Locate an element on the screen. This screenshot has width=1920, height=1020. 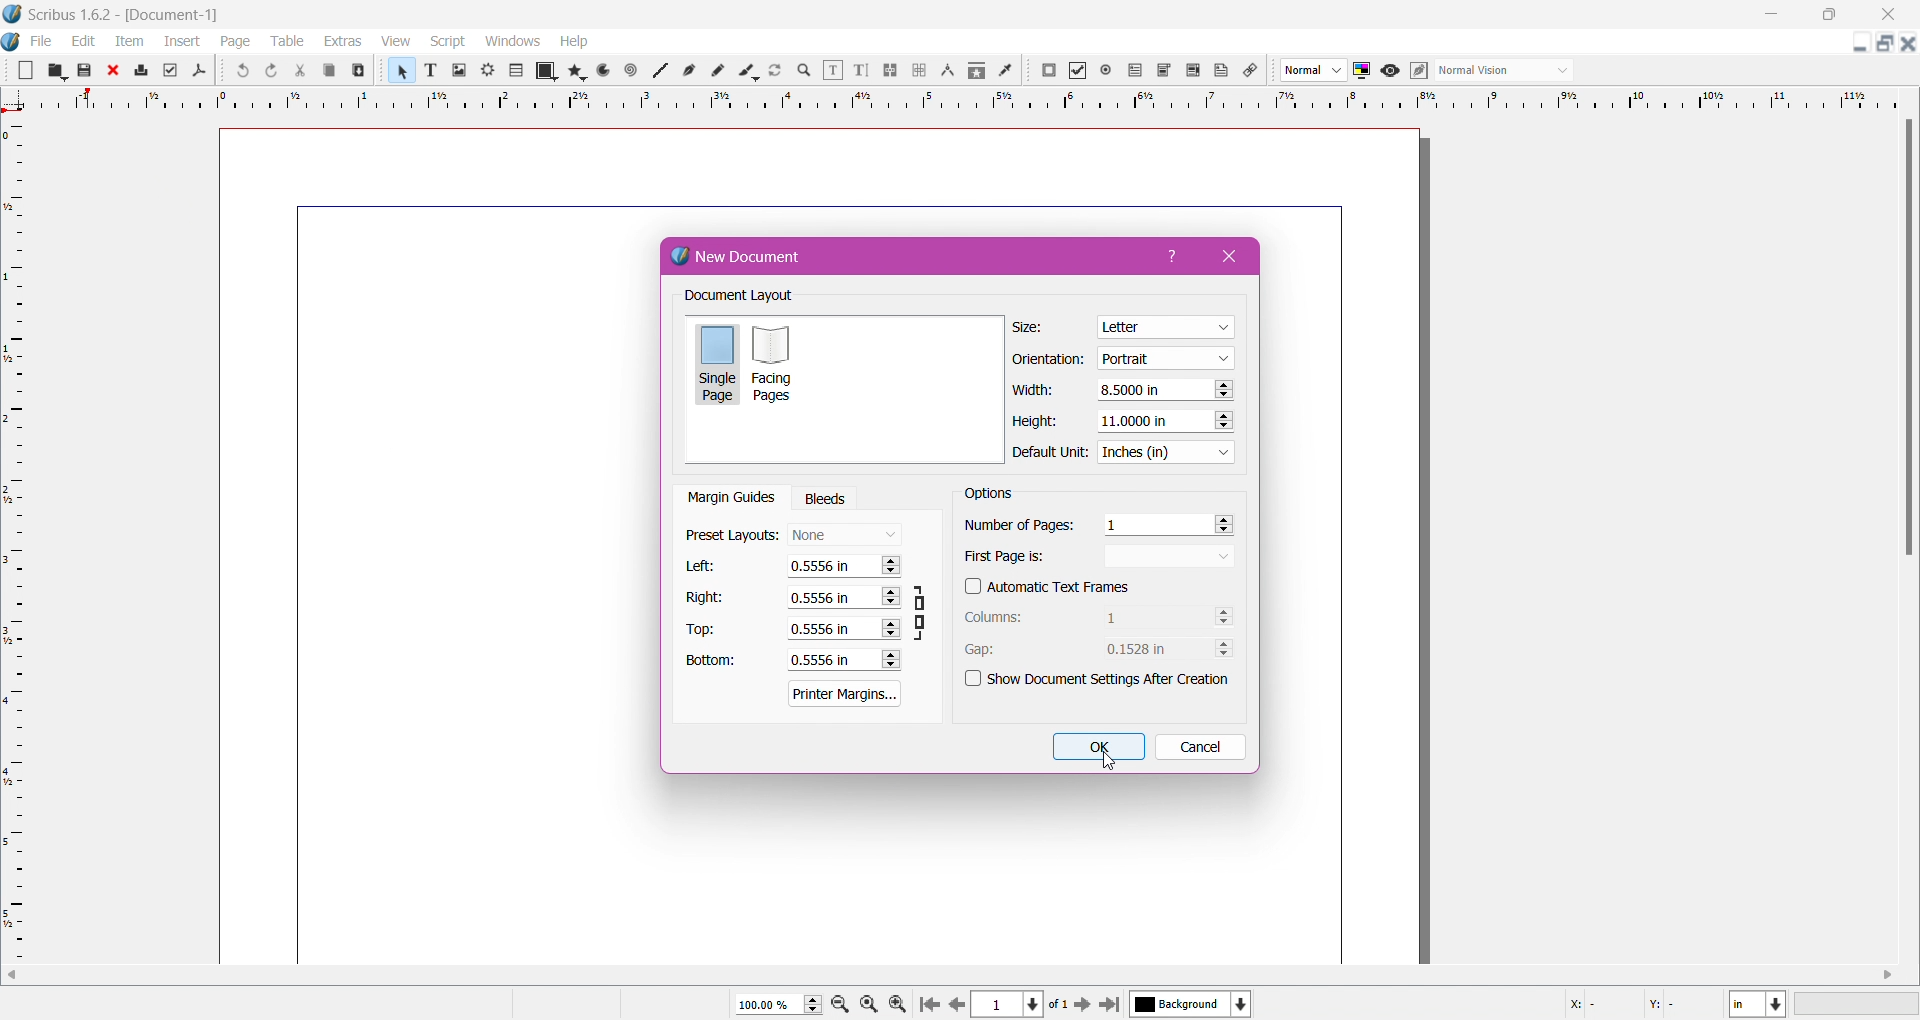
icon is located at coordinates (486, 68).